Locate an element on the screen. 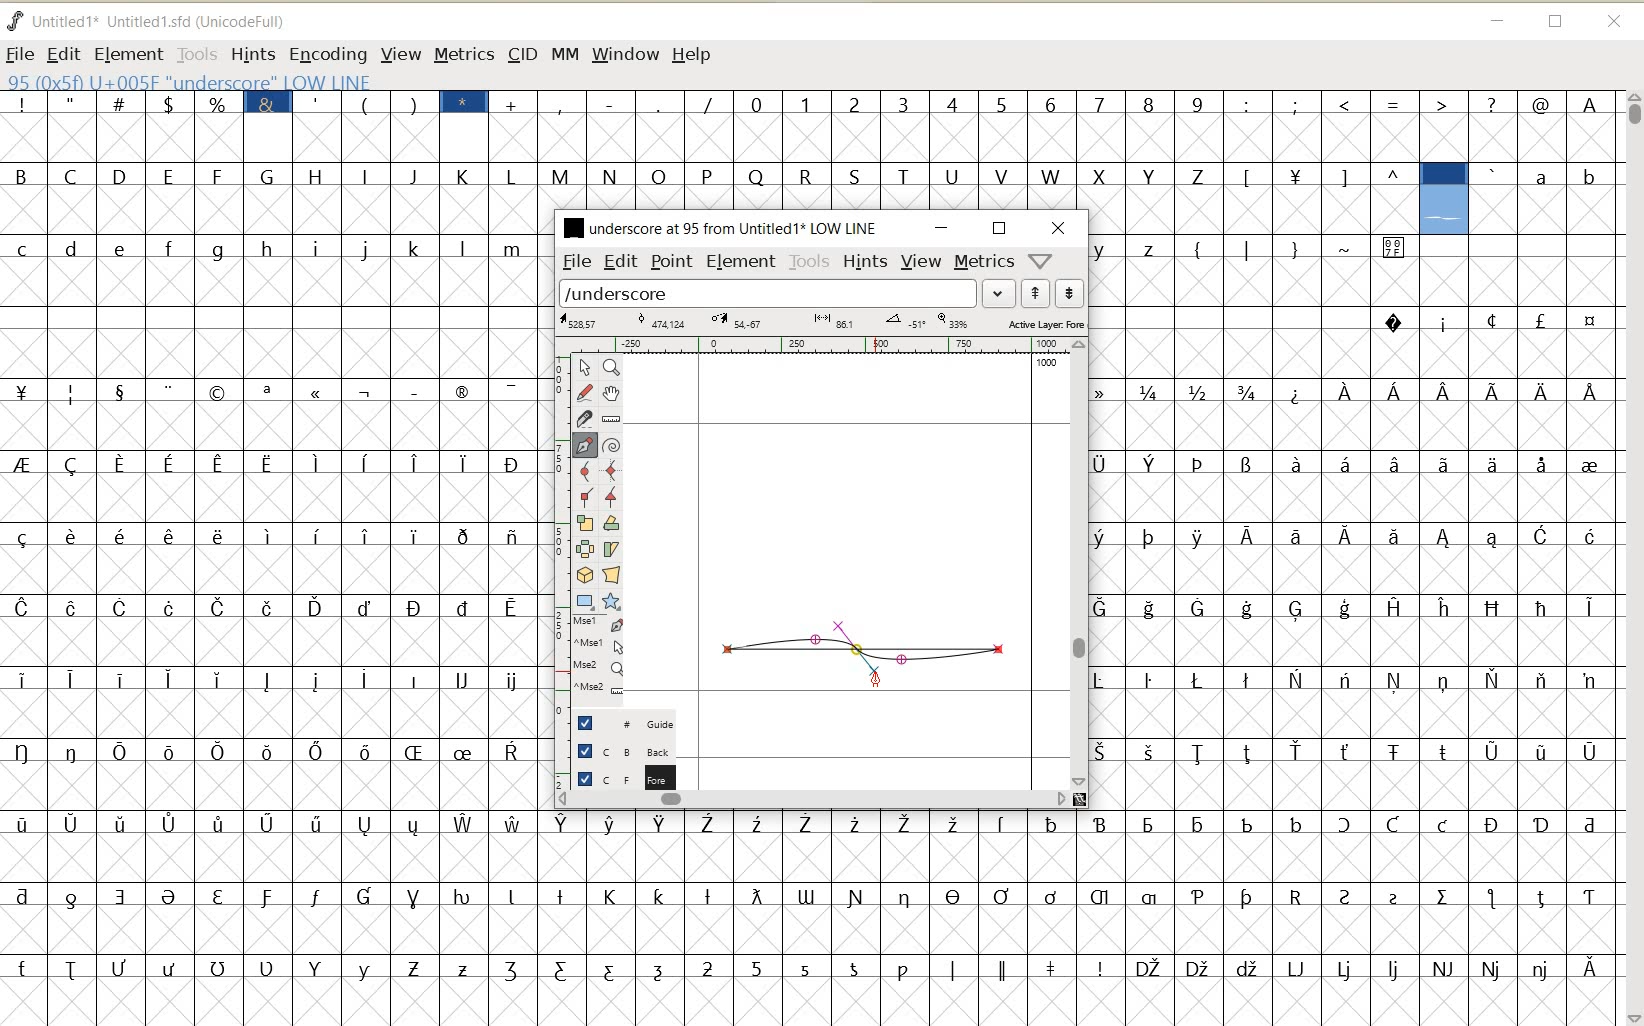 Image resolution: width=1644 pixels, height=1026 pixels. ELEMENT is located at coordinates (741, 263).